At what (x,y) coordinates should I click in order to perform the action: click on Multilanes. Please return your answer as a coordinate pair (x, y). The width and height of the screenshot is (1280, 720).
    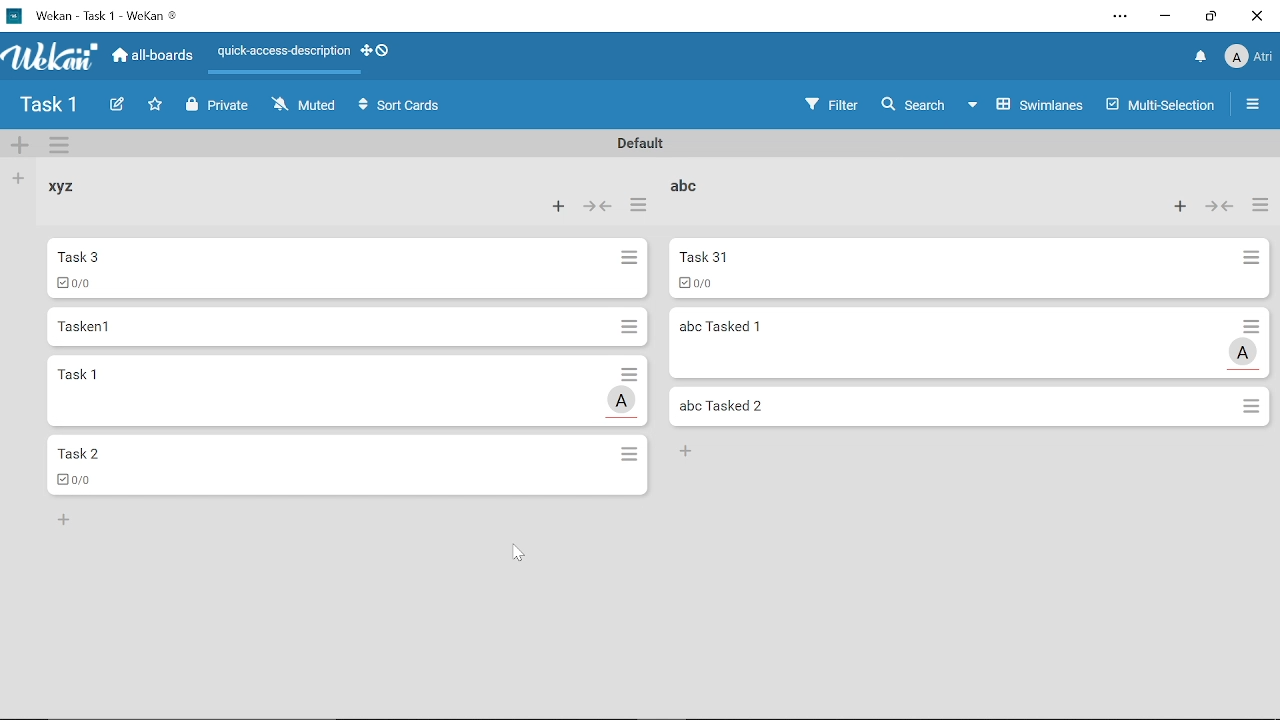
    Looking at the image, I should click on (1163, 107).